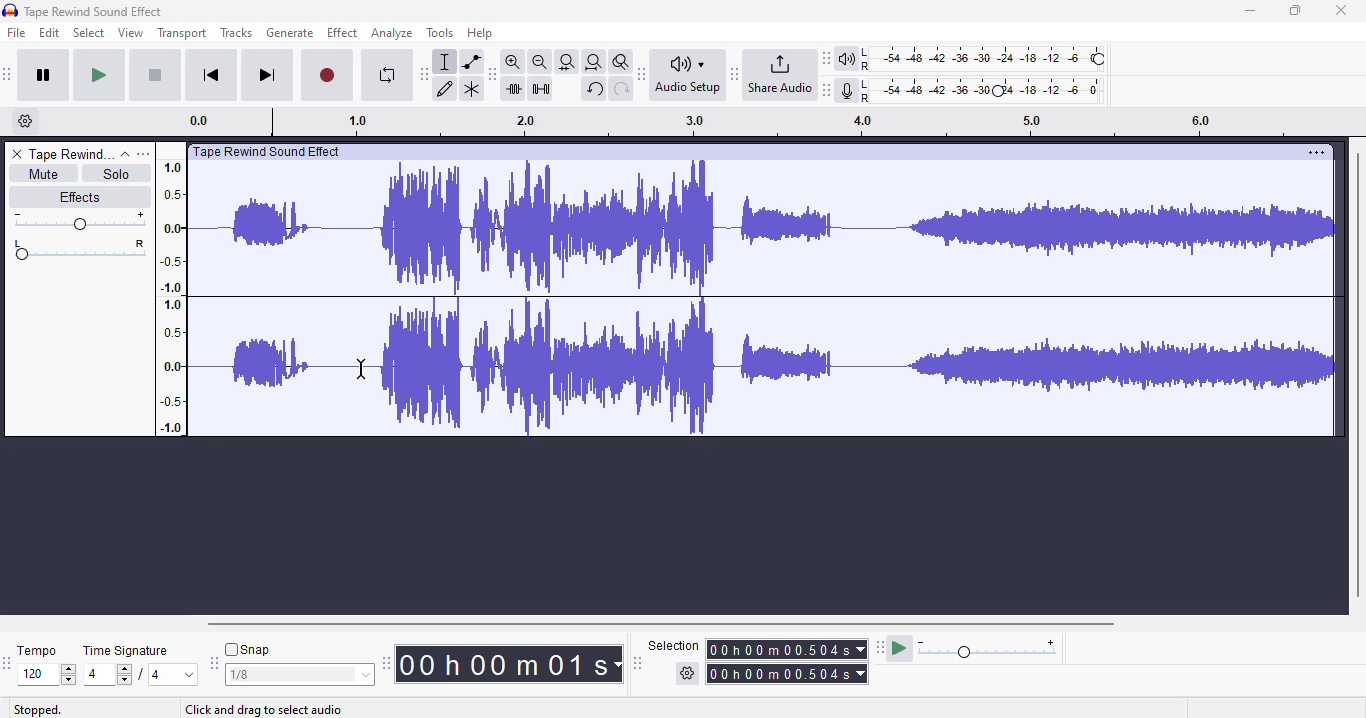  Describe the element at coordinates (18, 154) in the screenshot. I see `delete track` at that location.